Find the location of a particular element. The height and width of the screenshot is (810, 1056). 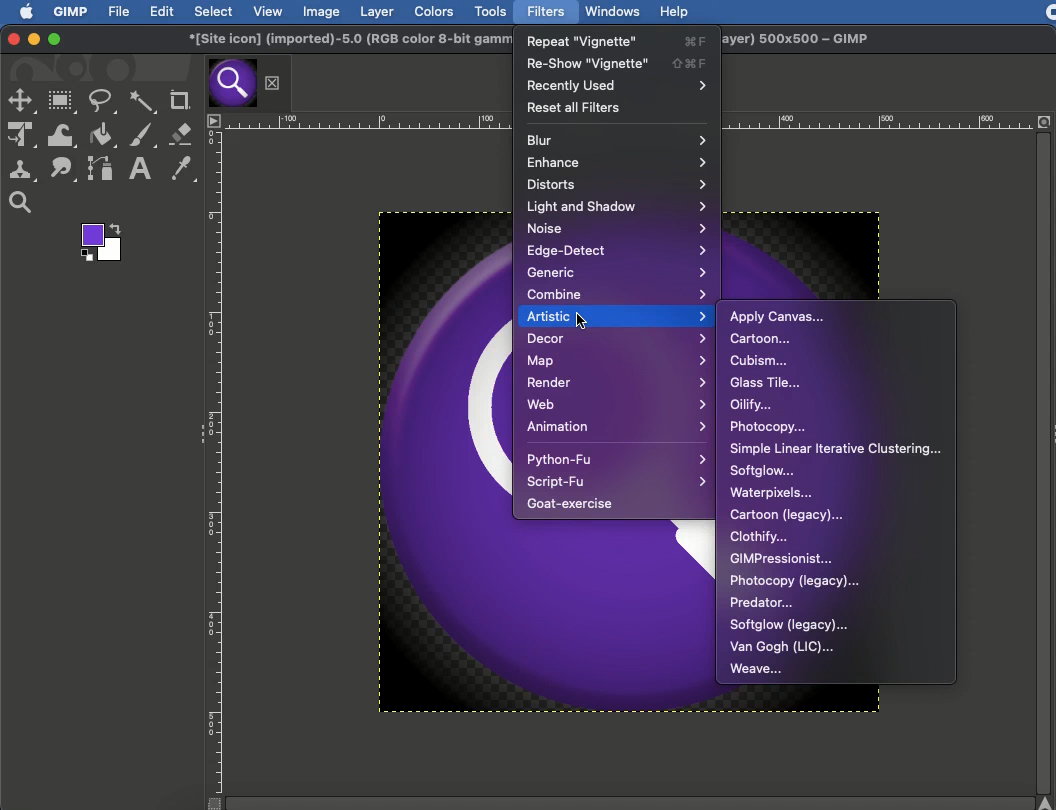

GIMP pressionist is located at coordinates (784, 558).